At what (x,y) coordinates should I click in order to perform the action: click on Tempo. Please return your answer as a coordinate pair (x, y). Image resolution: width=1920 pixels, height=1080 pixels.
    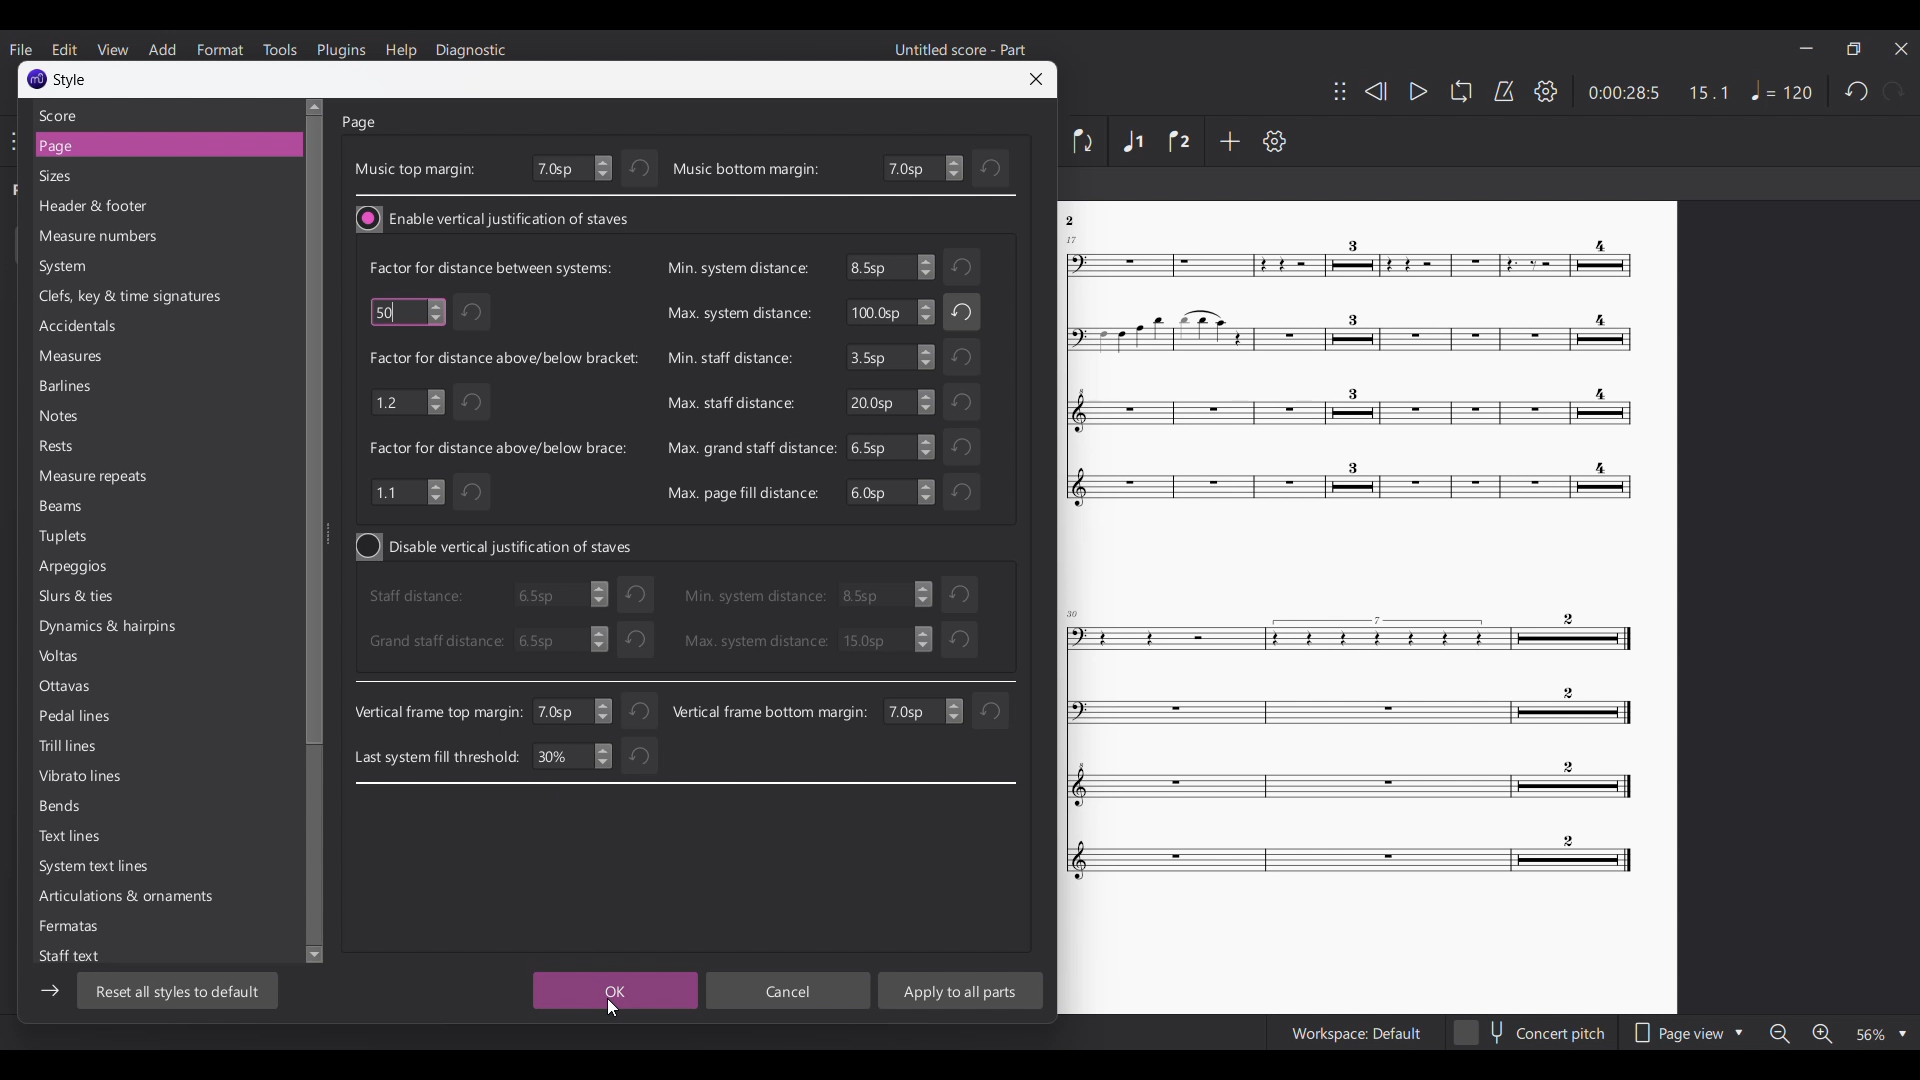
    Looking at the image, I should click on (1781, 90).